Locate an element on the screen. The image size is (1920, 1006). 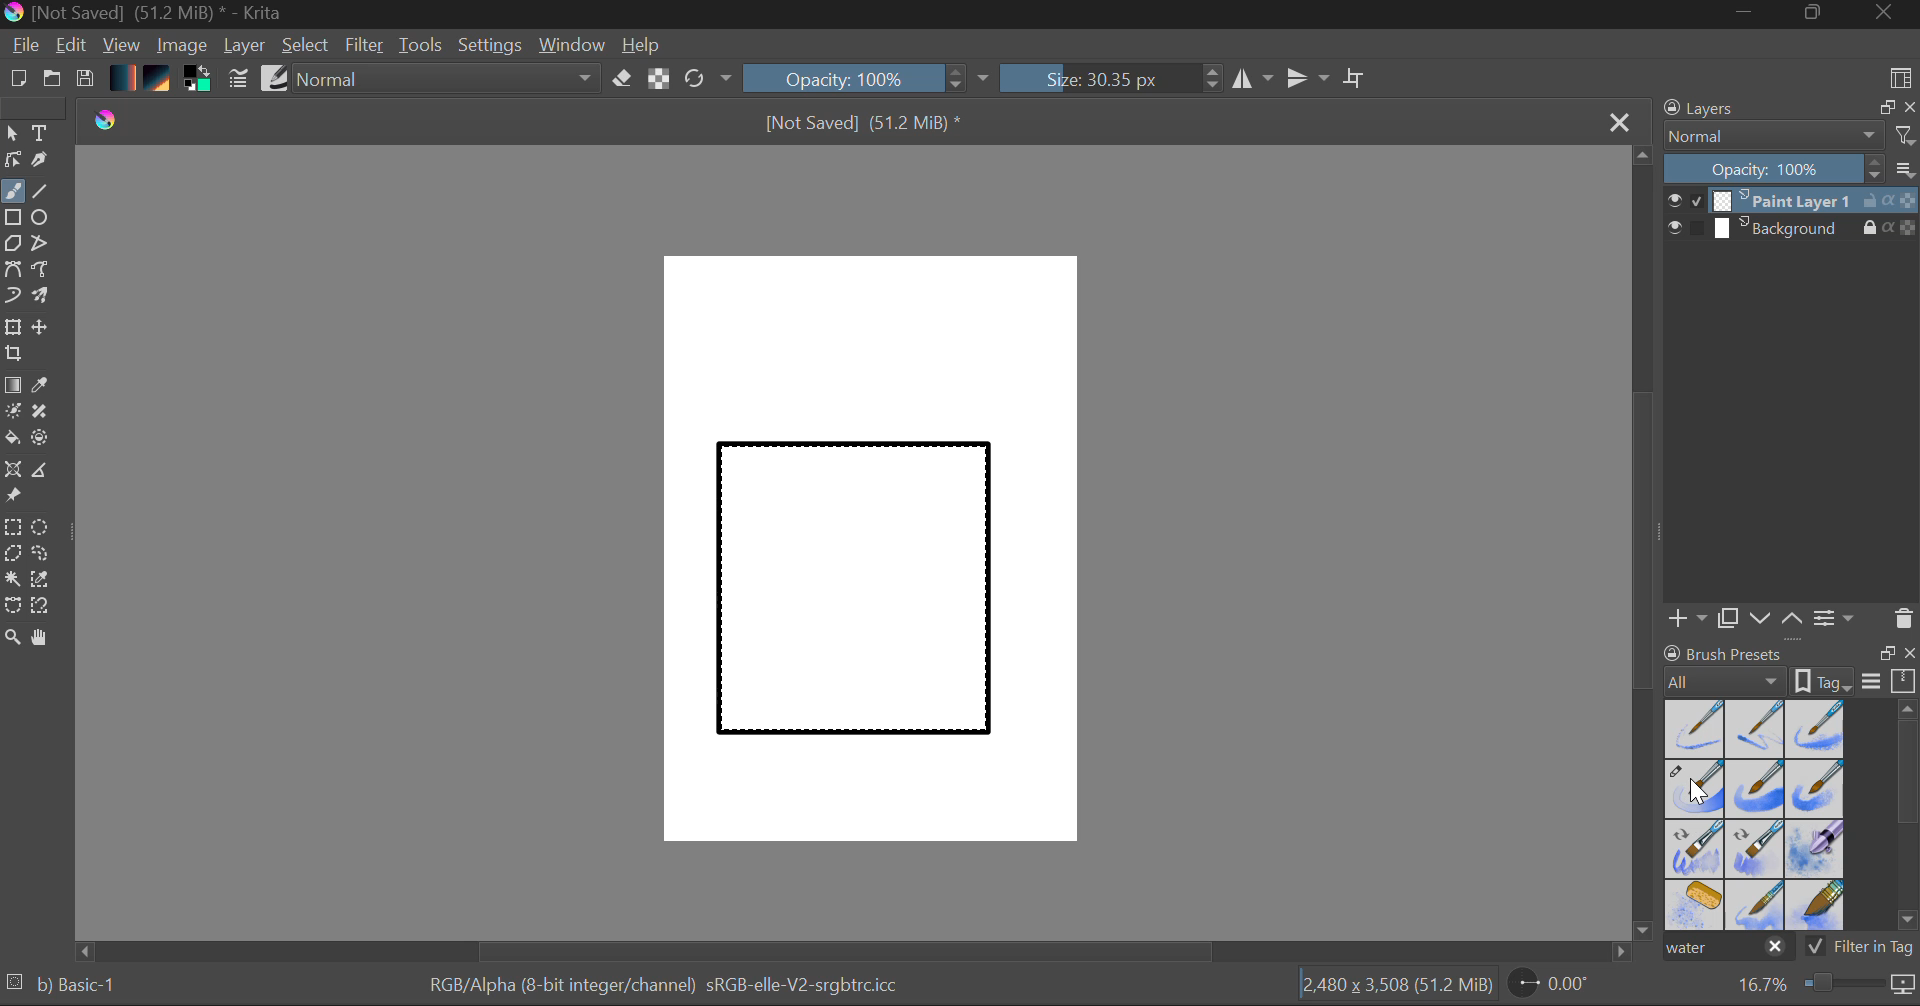
Select Brush Preset is located at coordinates (275, 79).